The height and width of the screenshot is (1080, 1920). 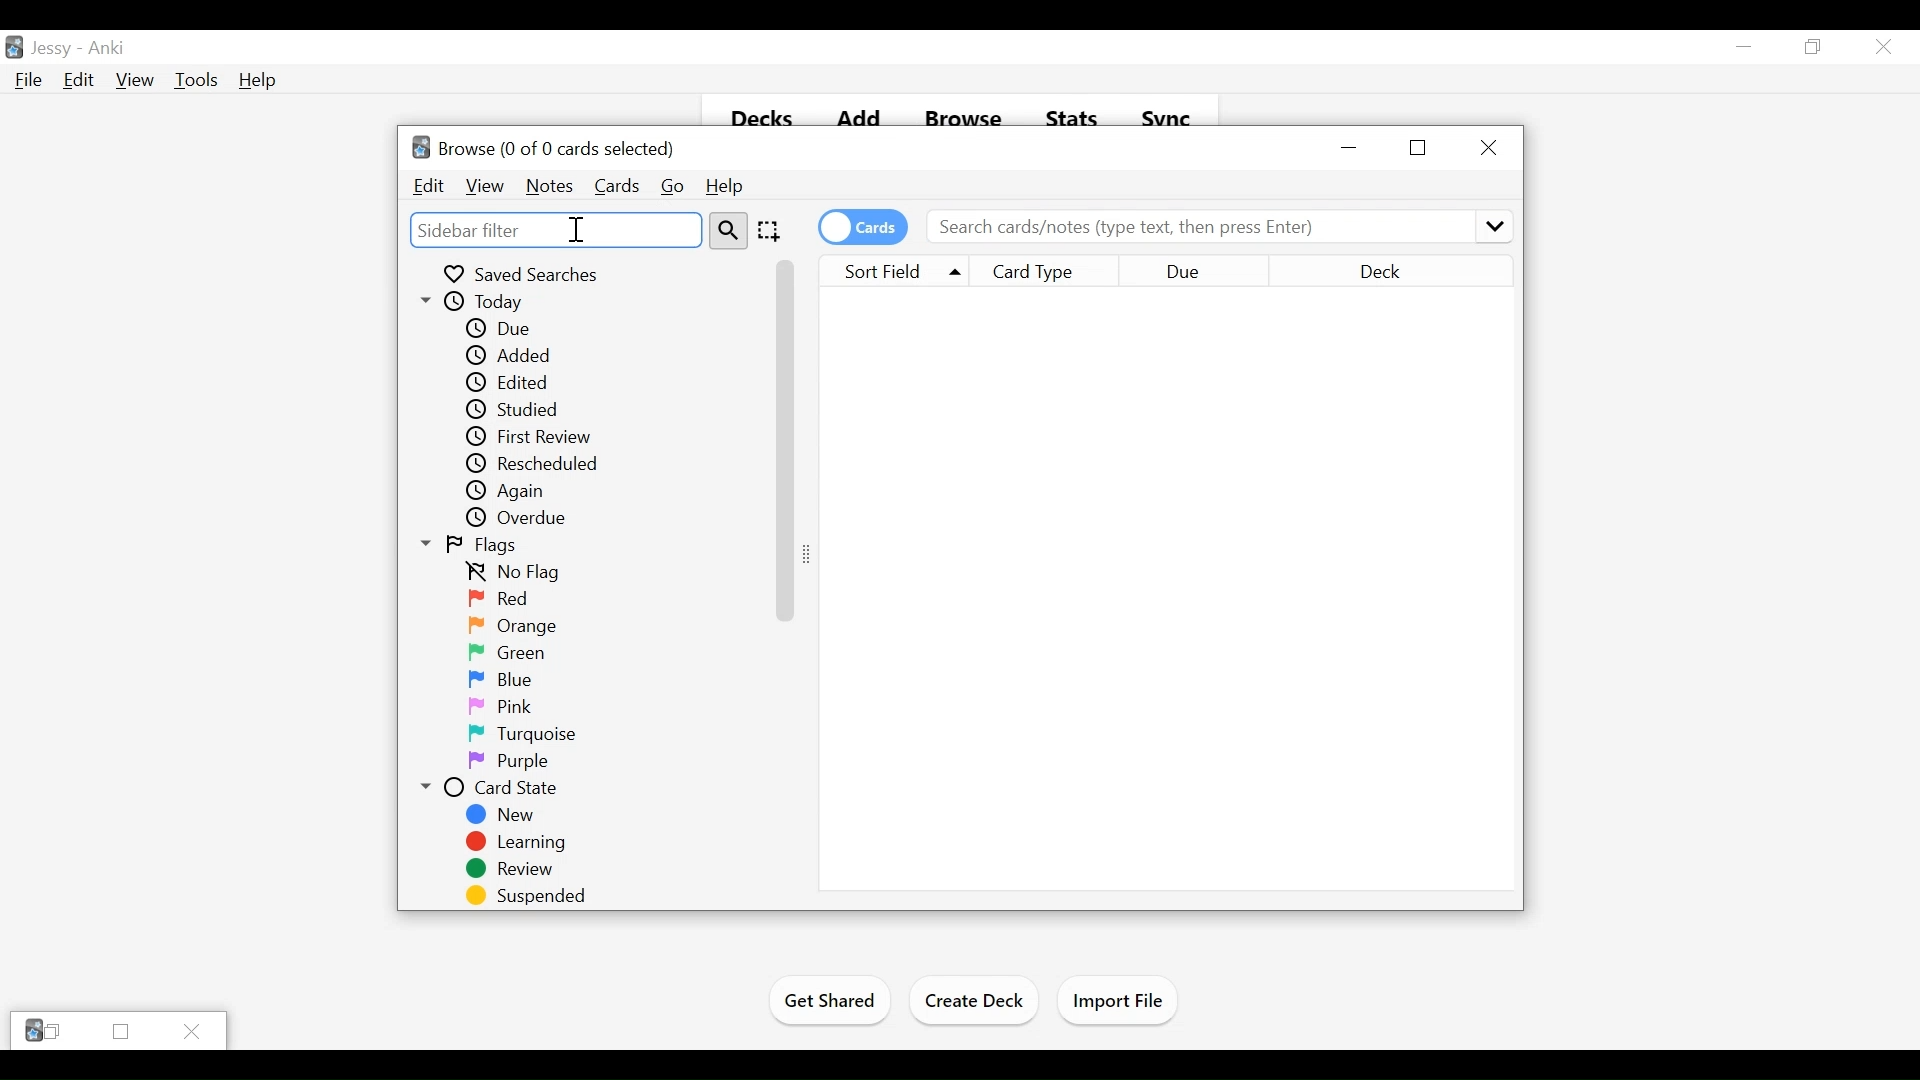 I want to click on Restore, so click(x=1417, y=147).